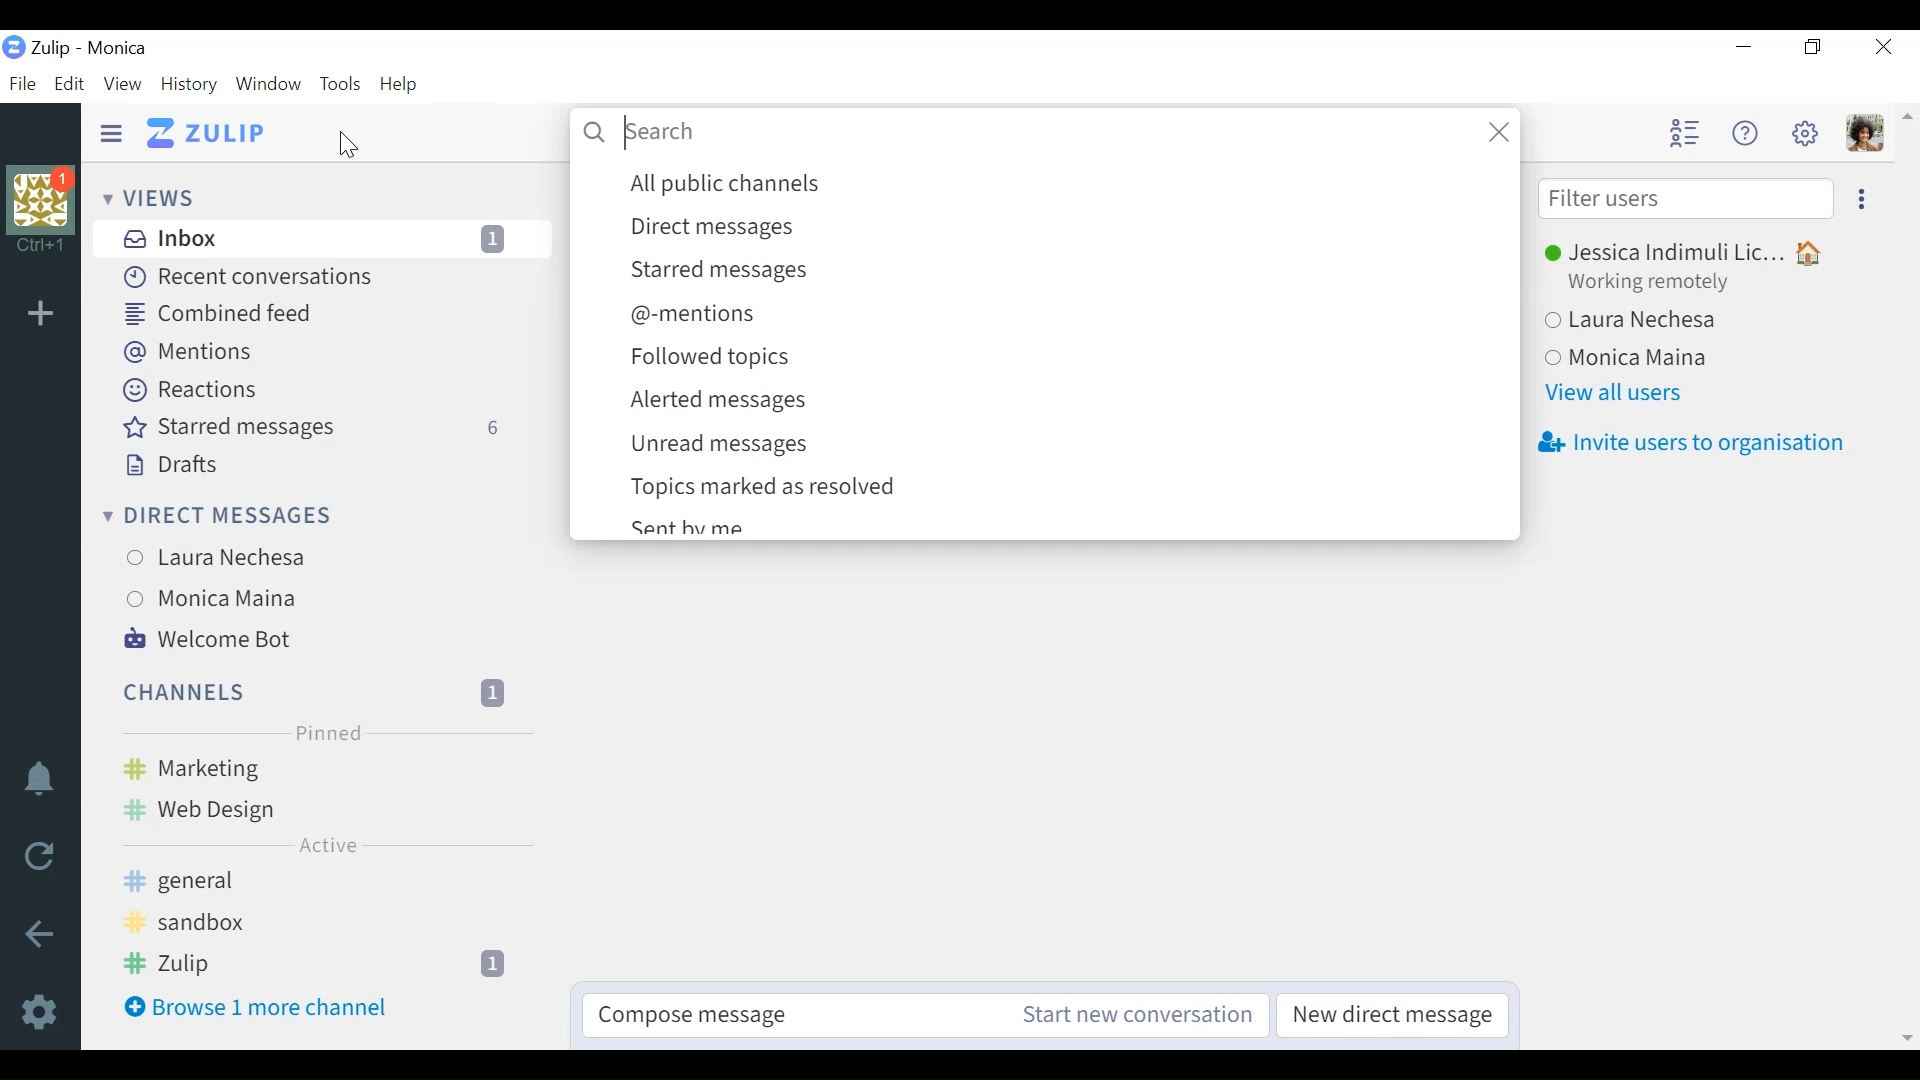 The image size is (1920, 1080). What do you see at coordinates (330, 965) in the screenshot?
I see `channel` at bounding box center [330, 965].